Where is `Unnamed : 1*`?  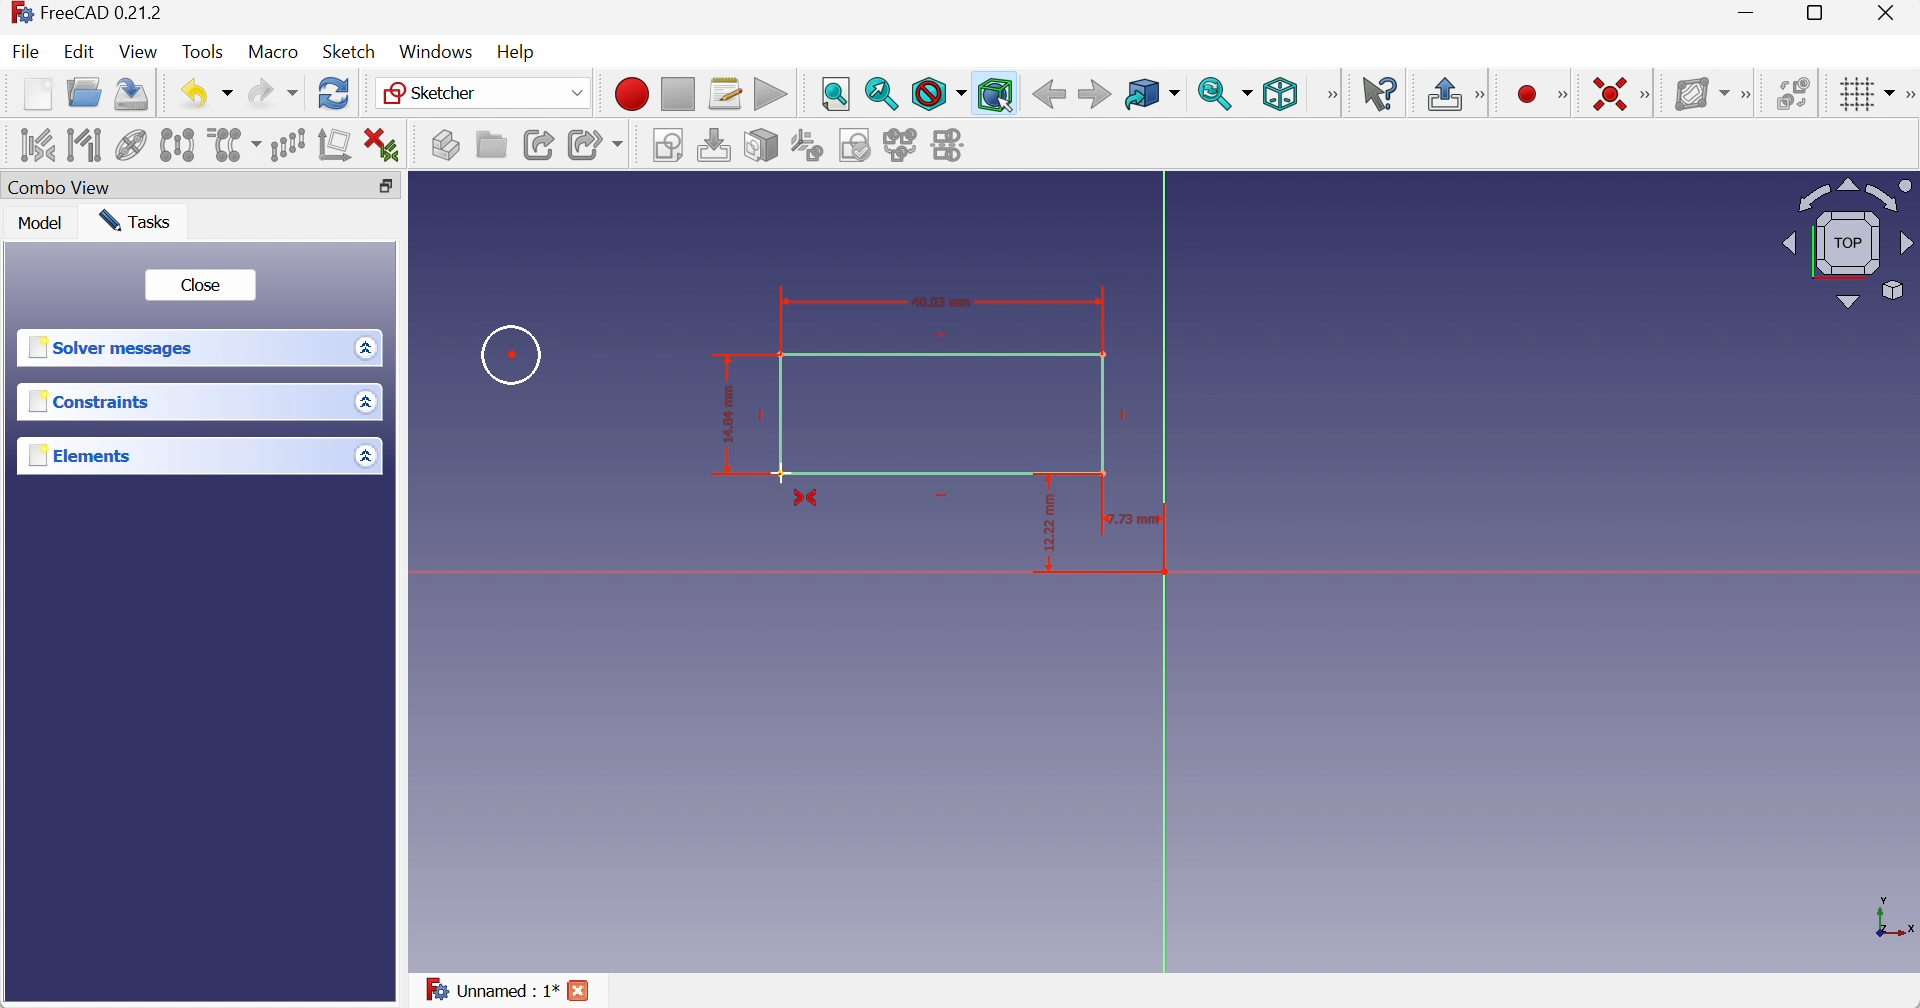 Unnamed : 1* is located at coordinates (491, 987).